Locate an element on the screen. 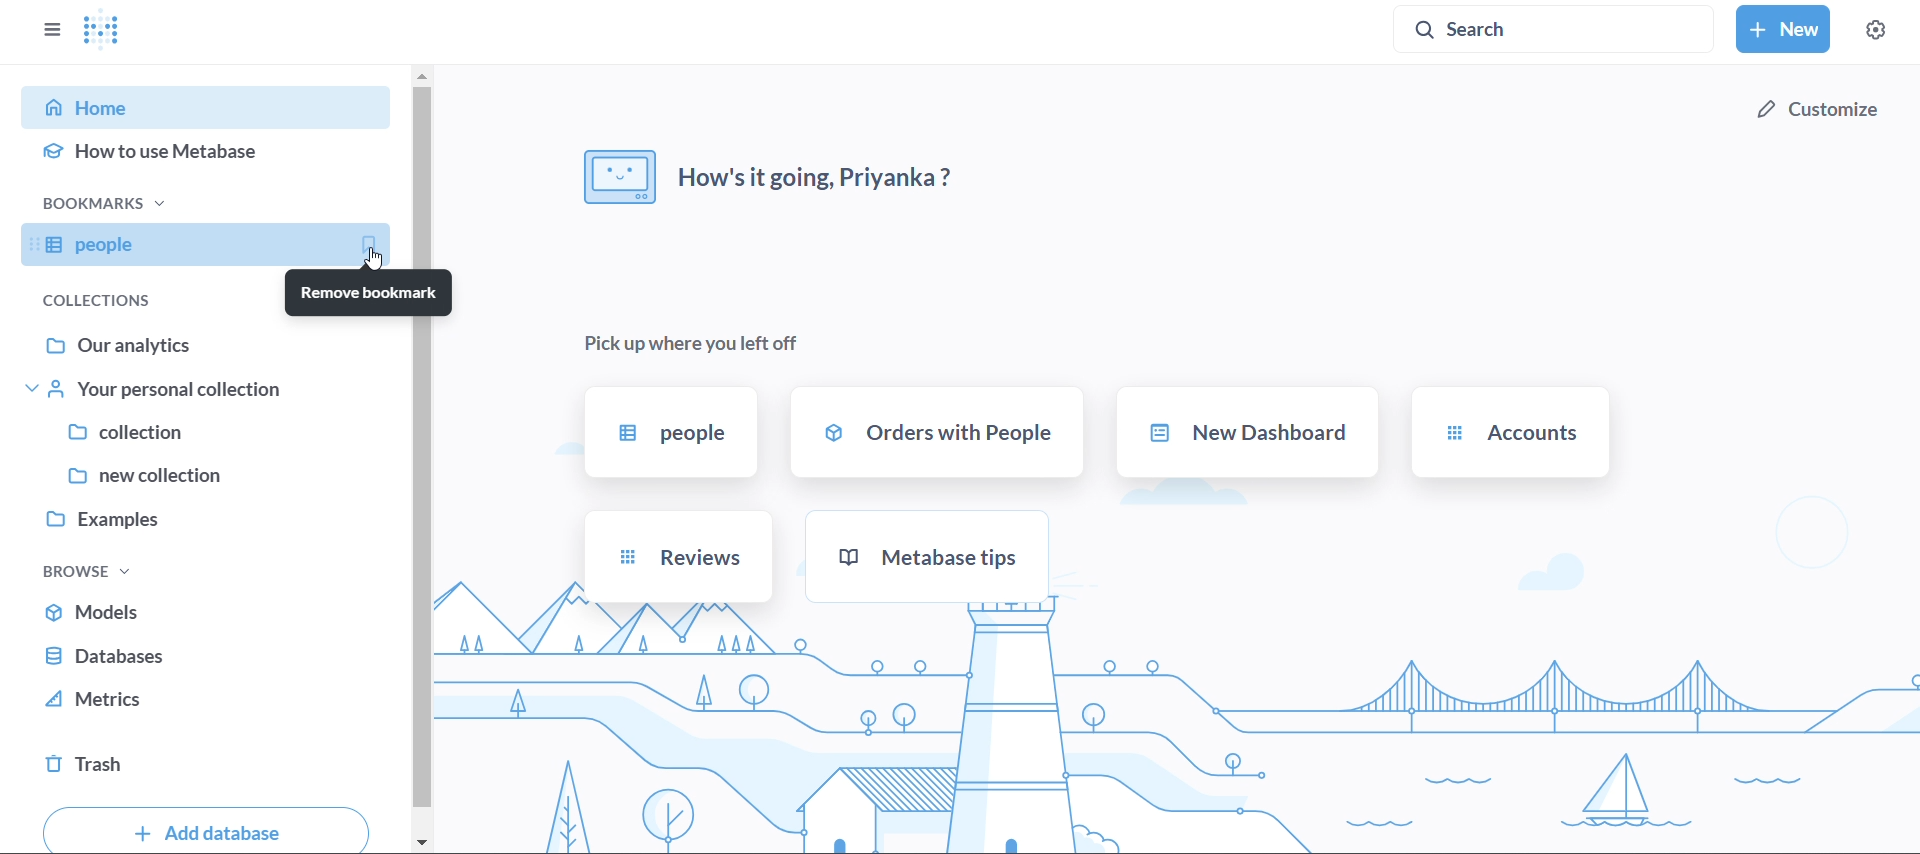 This screenshot has height=854, width=1920. metrics is located at coordinates (198, 705).